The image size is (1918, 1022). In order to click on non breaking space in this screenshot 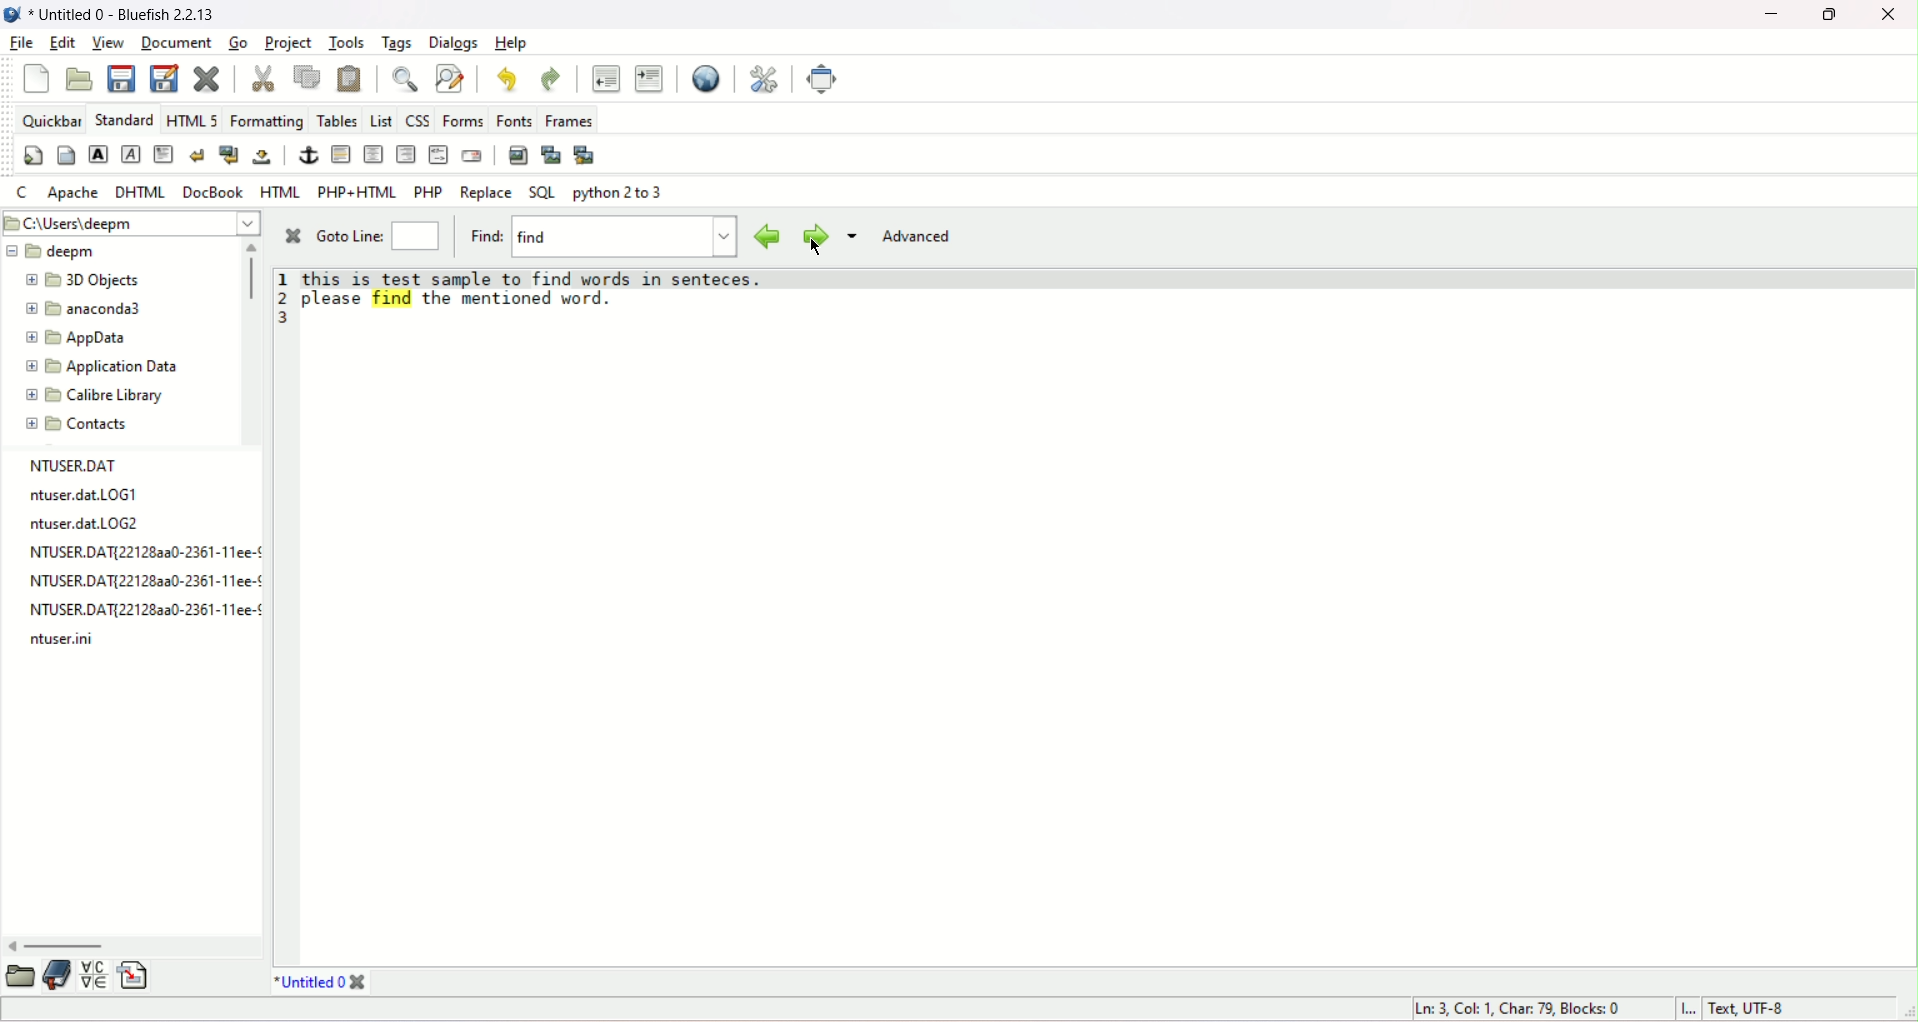, I will do `click(263, 158)`.